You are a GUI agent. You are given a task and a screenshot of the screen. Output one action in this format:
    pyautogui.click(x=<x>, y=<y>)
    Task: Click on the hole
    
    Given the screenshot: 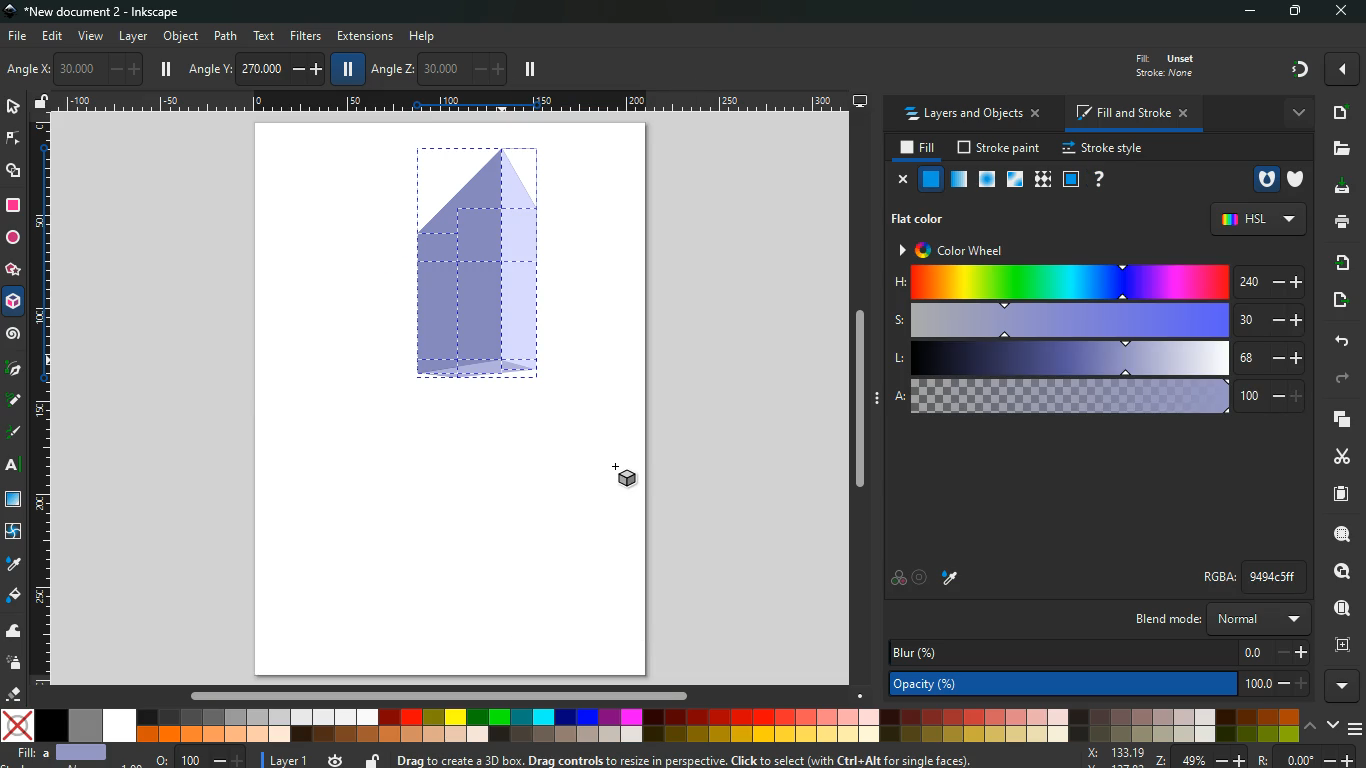 What is the action you would take?
    pyautogui.click(x=1265, y=179)
    